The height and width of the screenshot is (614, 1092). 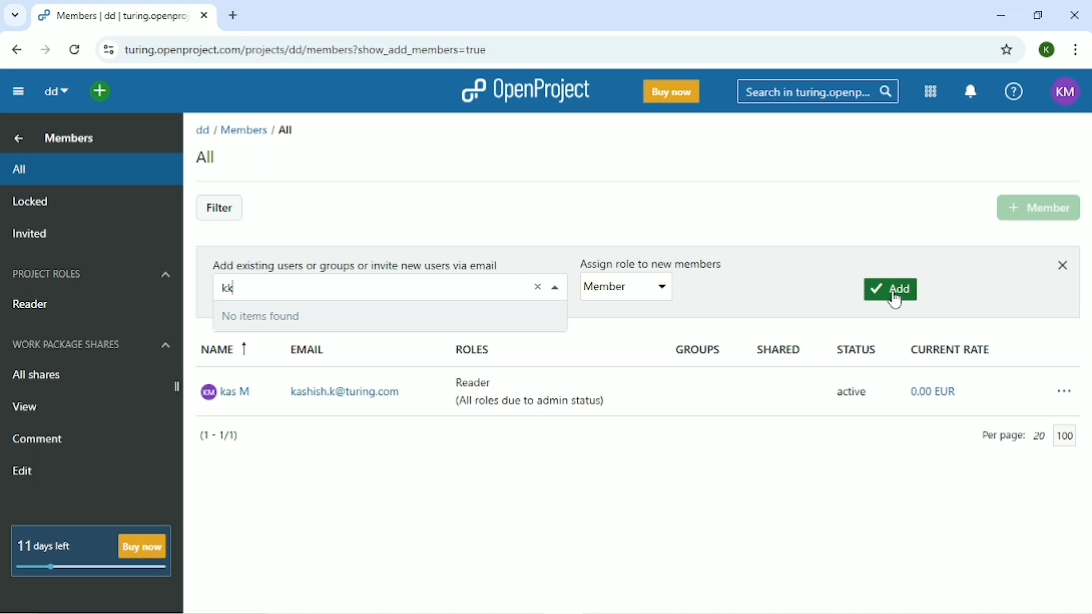 What do you see at coordinates (527, 90) in the screenshot?
I see `OpenProject` at bounding box center [527, 90].